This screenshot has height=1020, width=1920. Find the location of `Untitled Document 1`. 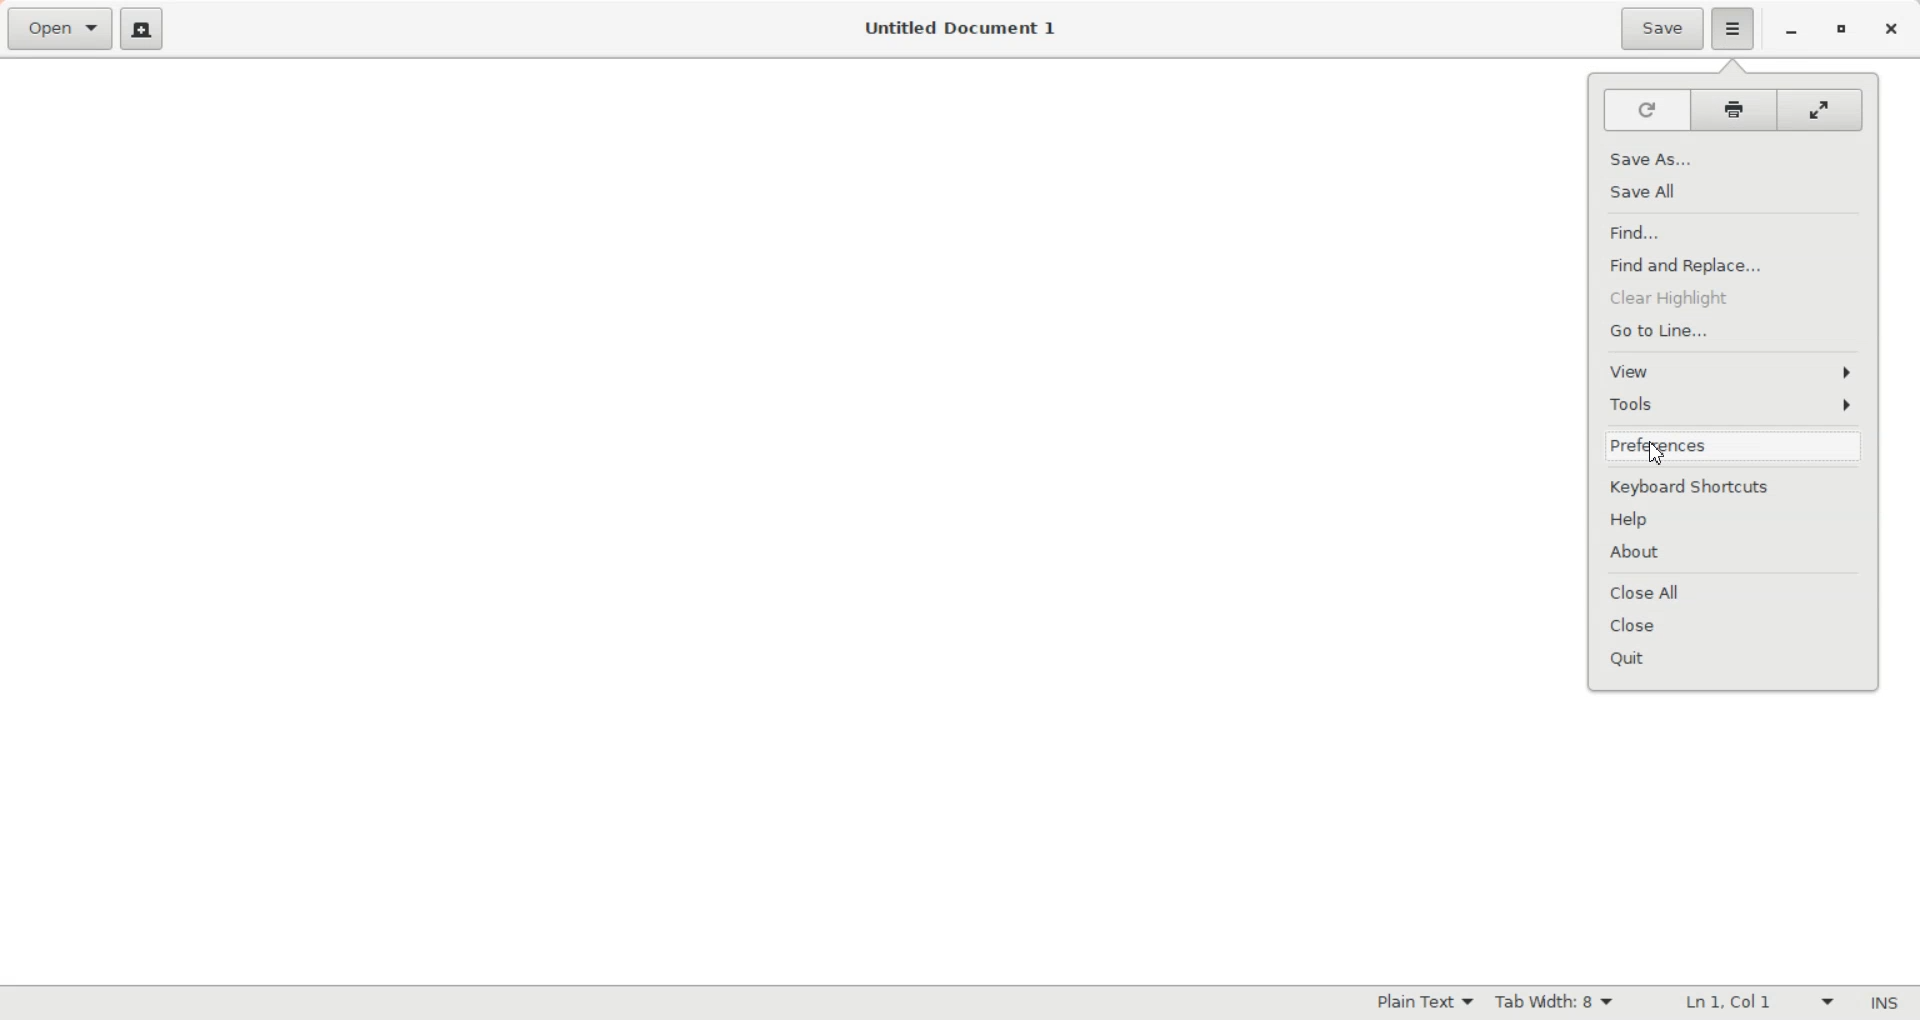

Untitled Document 1 is located at coordinates (960, 28).